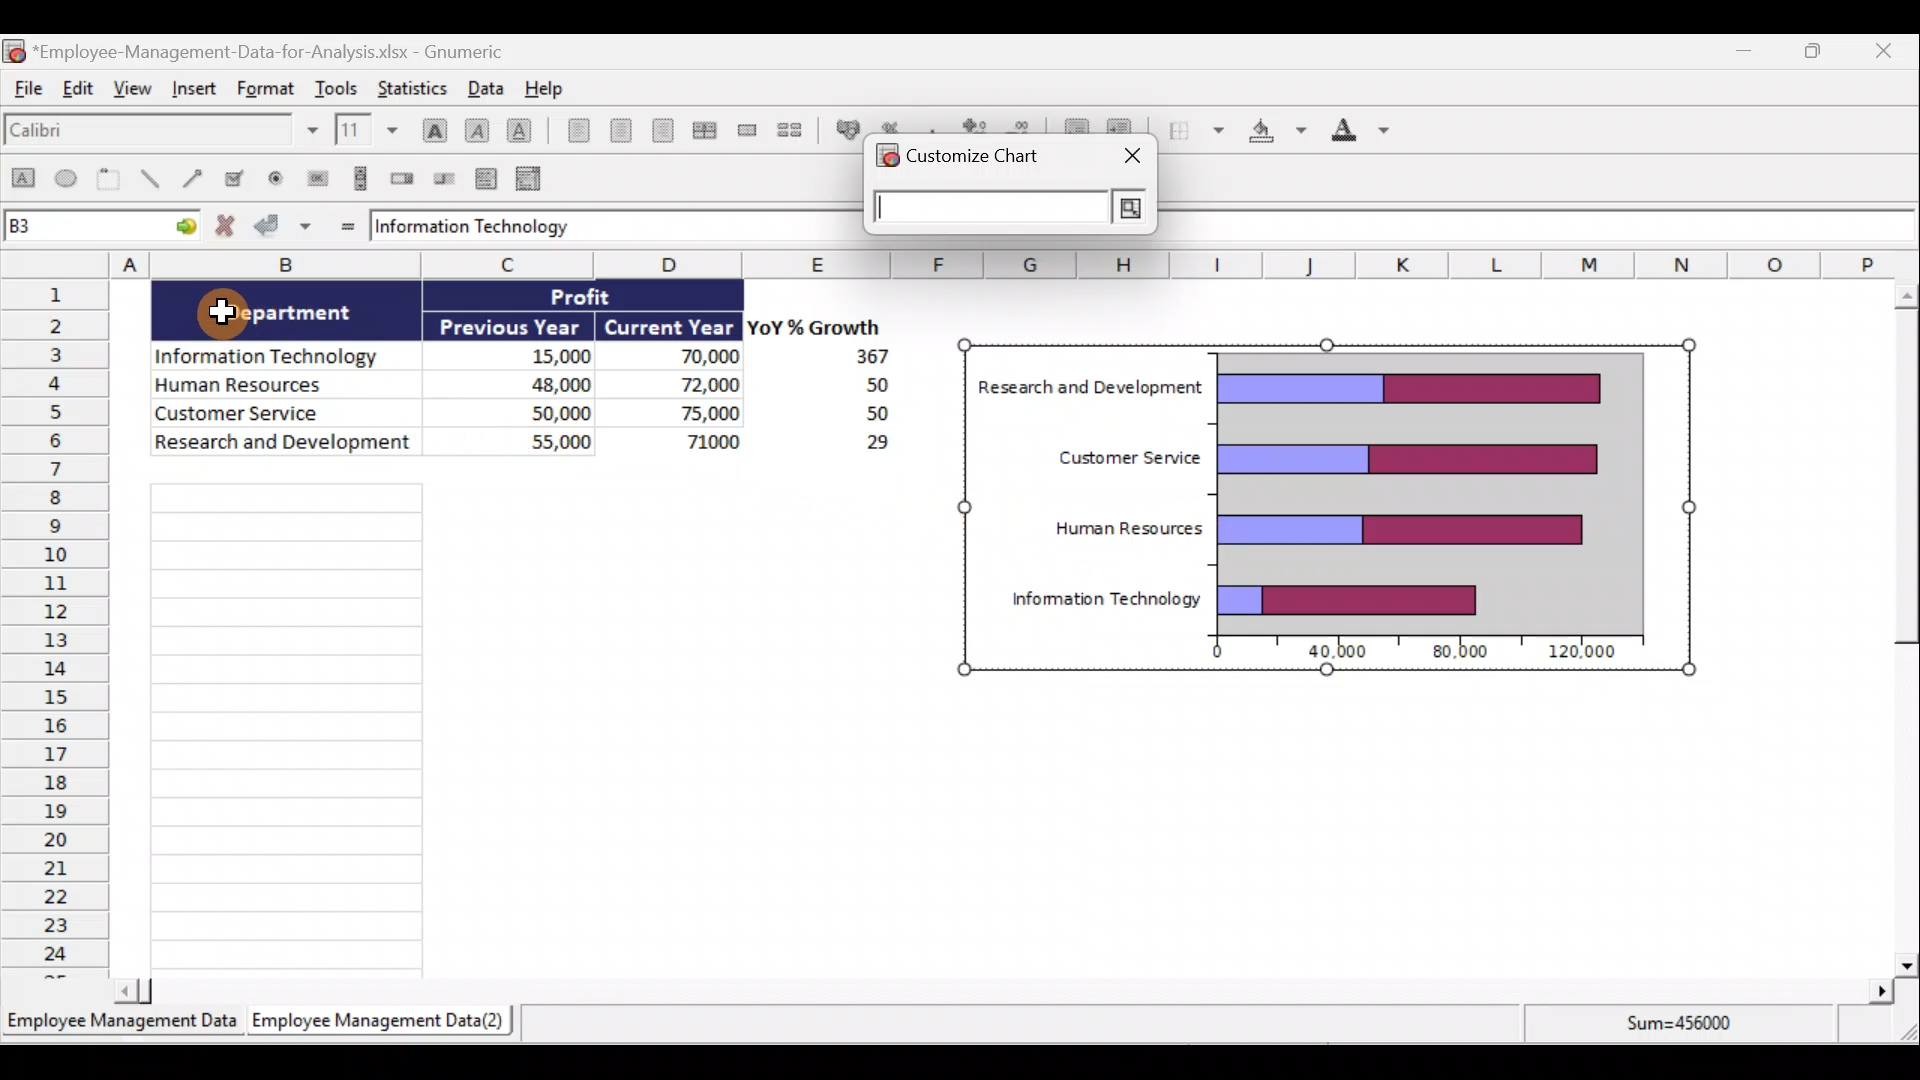 Image resolution: width=1920 pixels, height=1080 pixels. I want to click on Data, so click(512, 374).